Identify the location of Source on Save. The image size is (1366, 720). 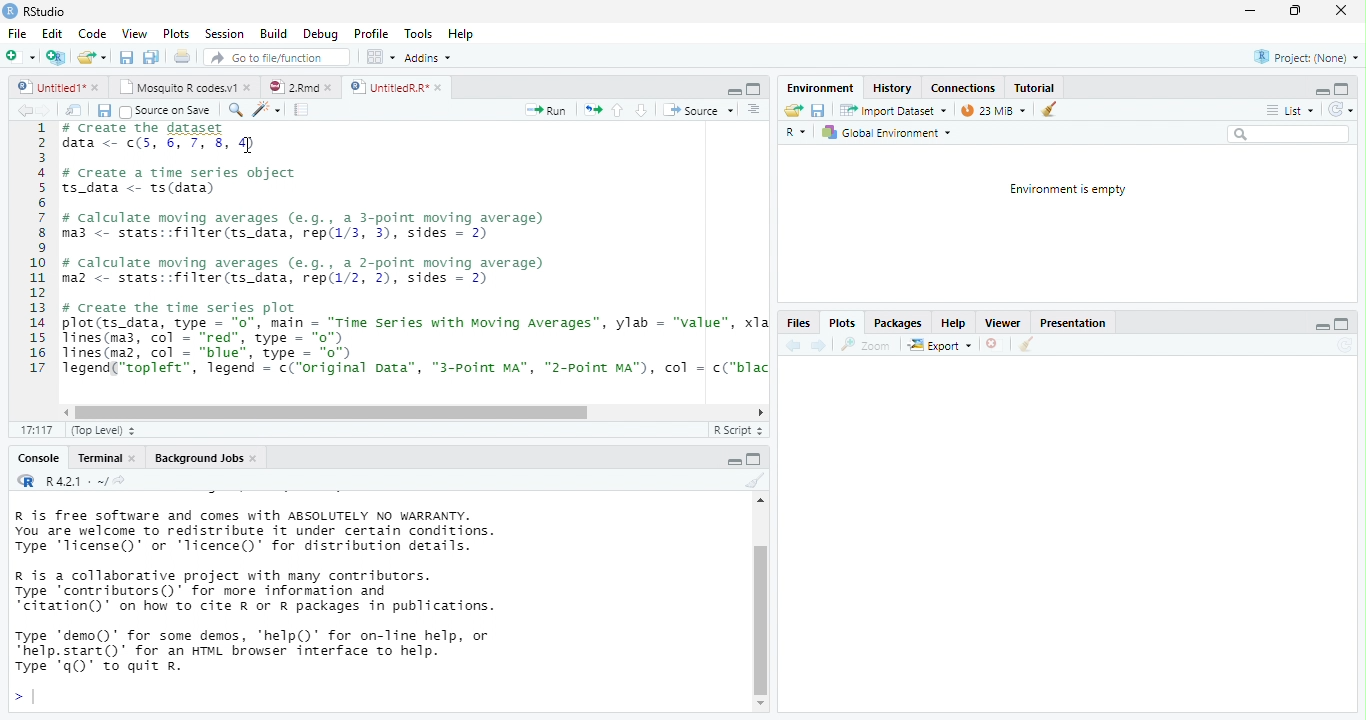
(164, 111).